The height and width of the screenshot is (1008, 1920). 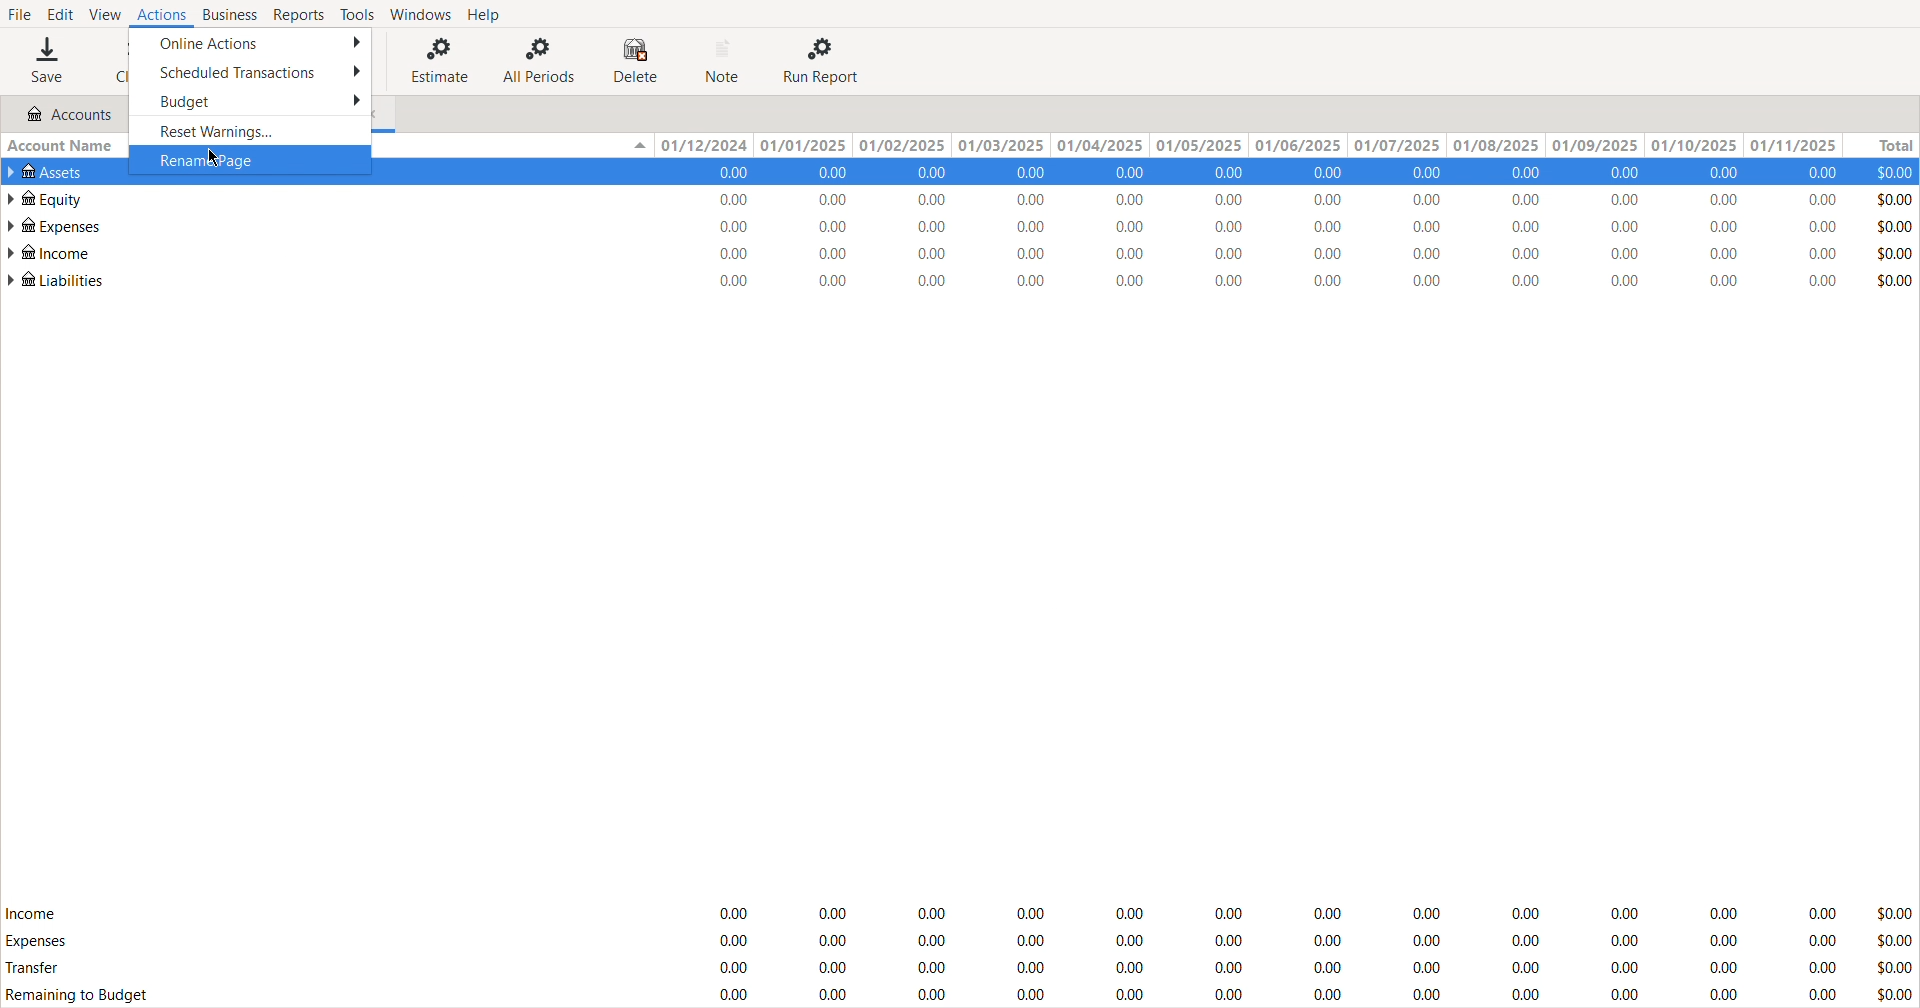 I want to click on Expenses, so click(x=36, y=940).